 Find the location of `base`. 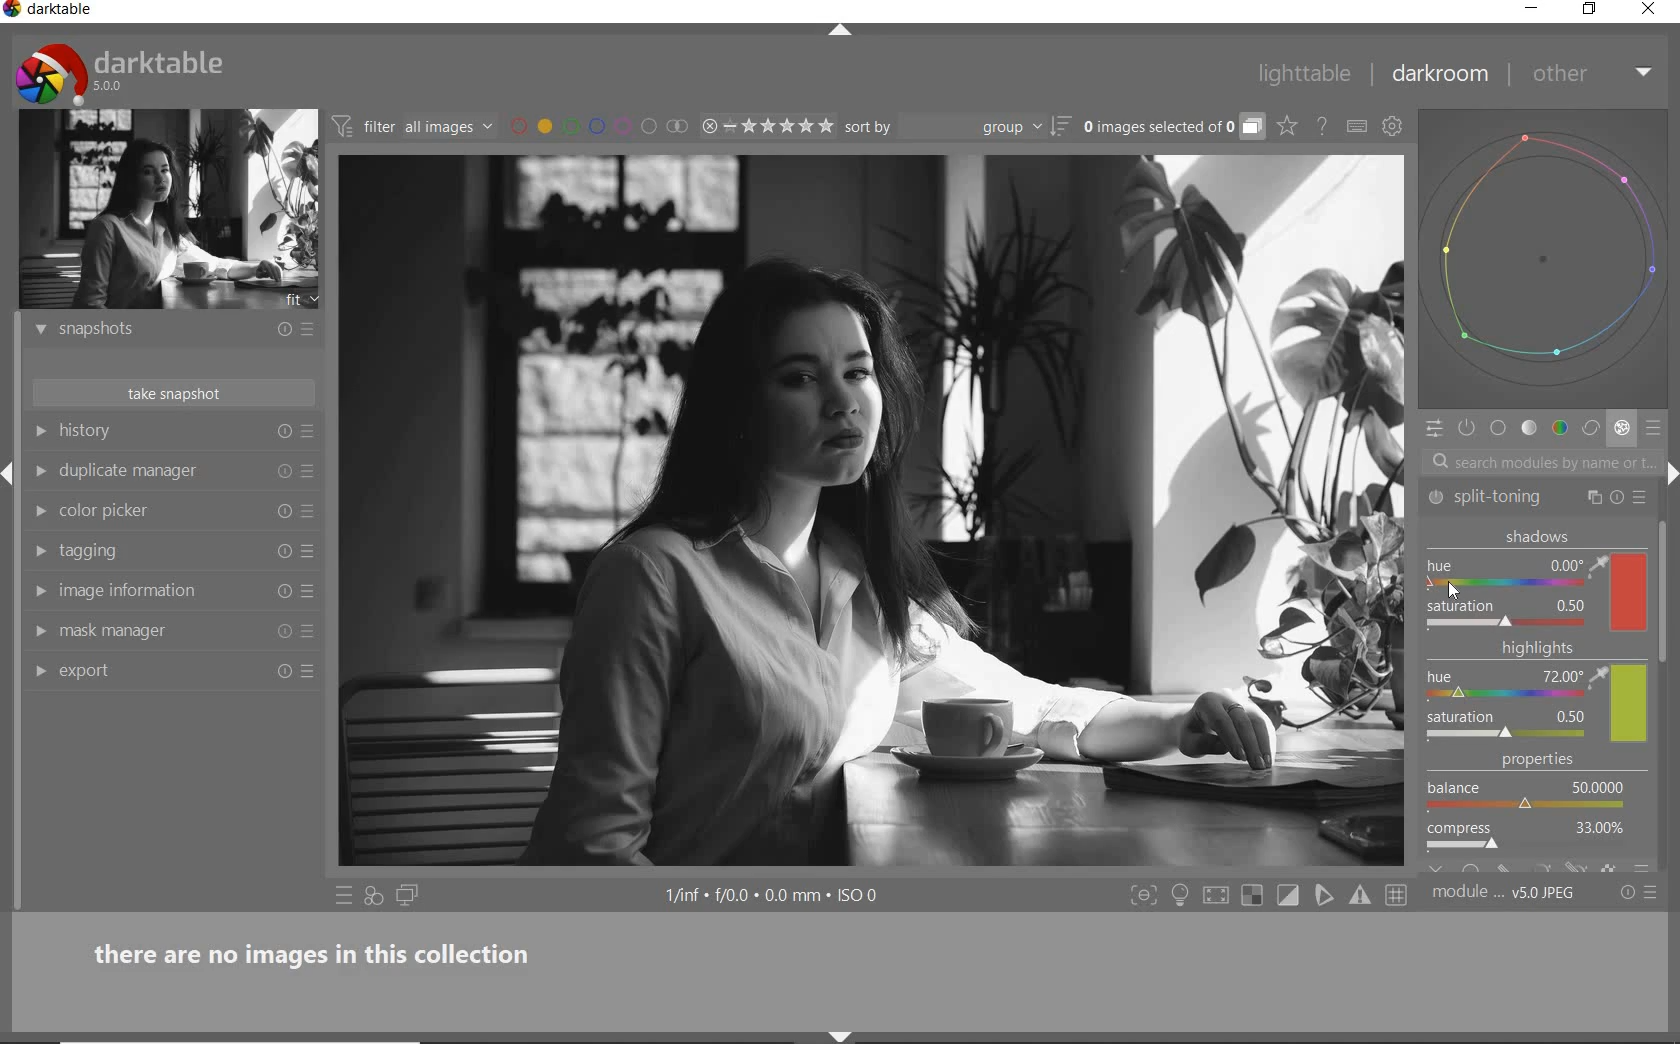

base is located at coordinates (1499, 430).